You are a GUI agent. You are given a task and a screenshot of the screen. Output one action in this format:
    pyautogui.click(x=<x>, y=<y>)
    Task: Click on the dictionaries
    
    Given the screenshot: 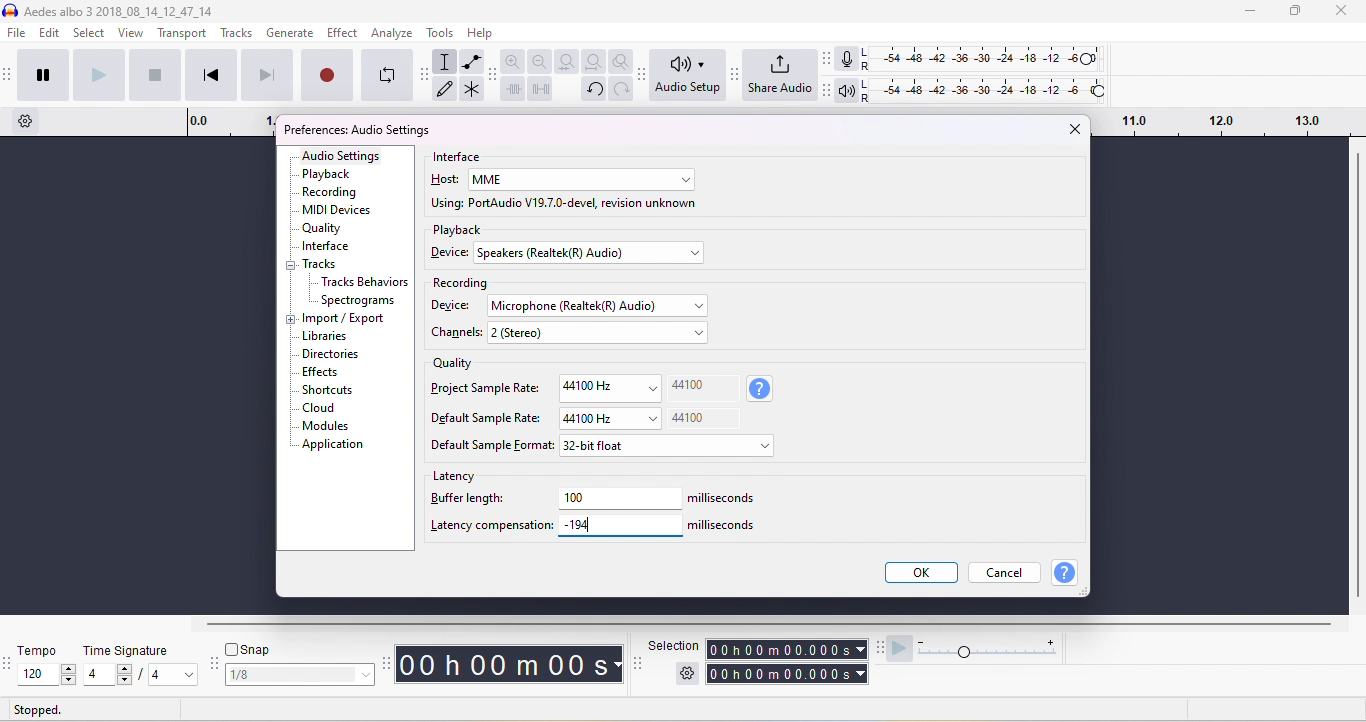 What is the action you would take?
    pyautogui.click(x=331, y=355)
    